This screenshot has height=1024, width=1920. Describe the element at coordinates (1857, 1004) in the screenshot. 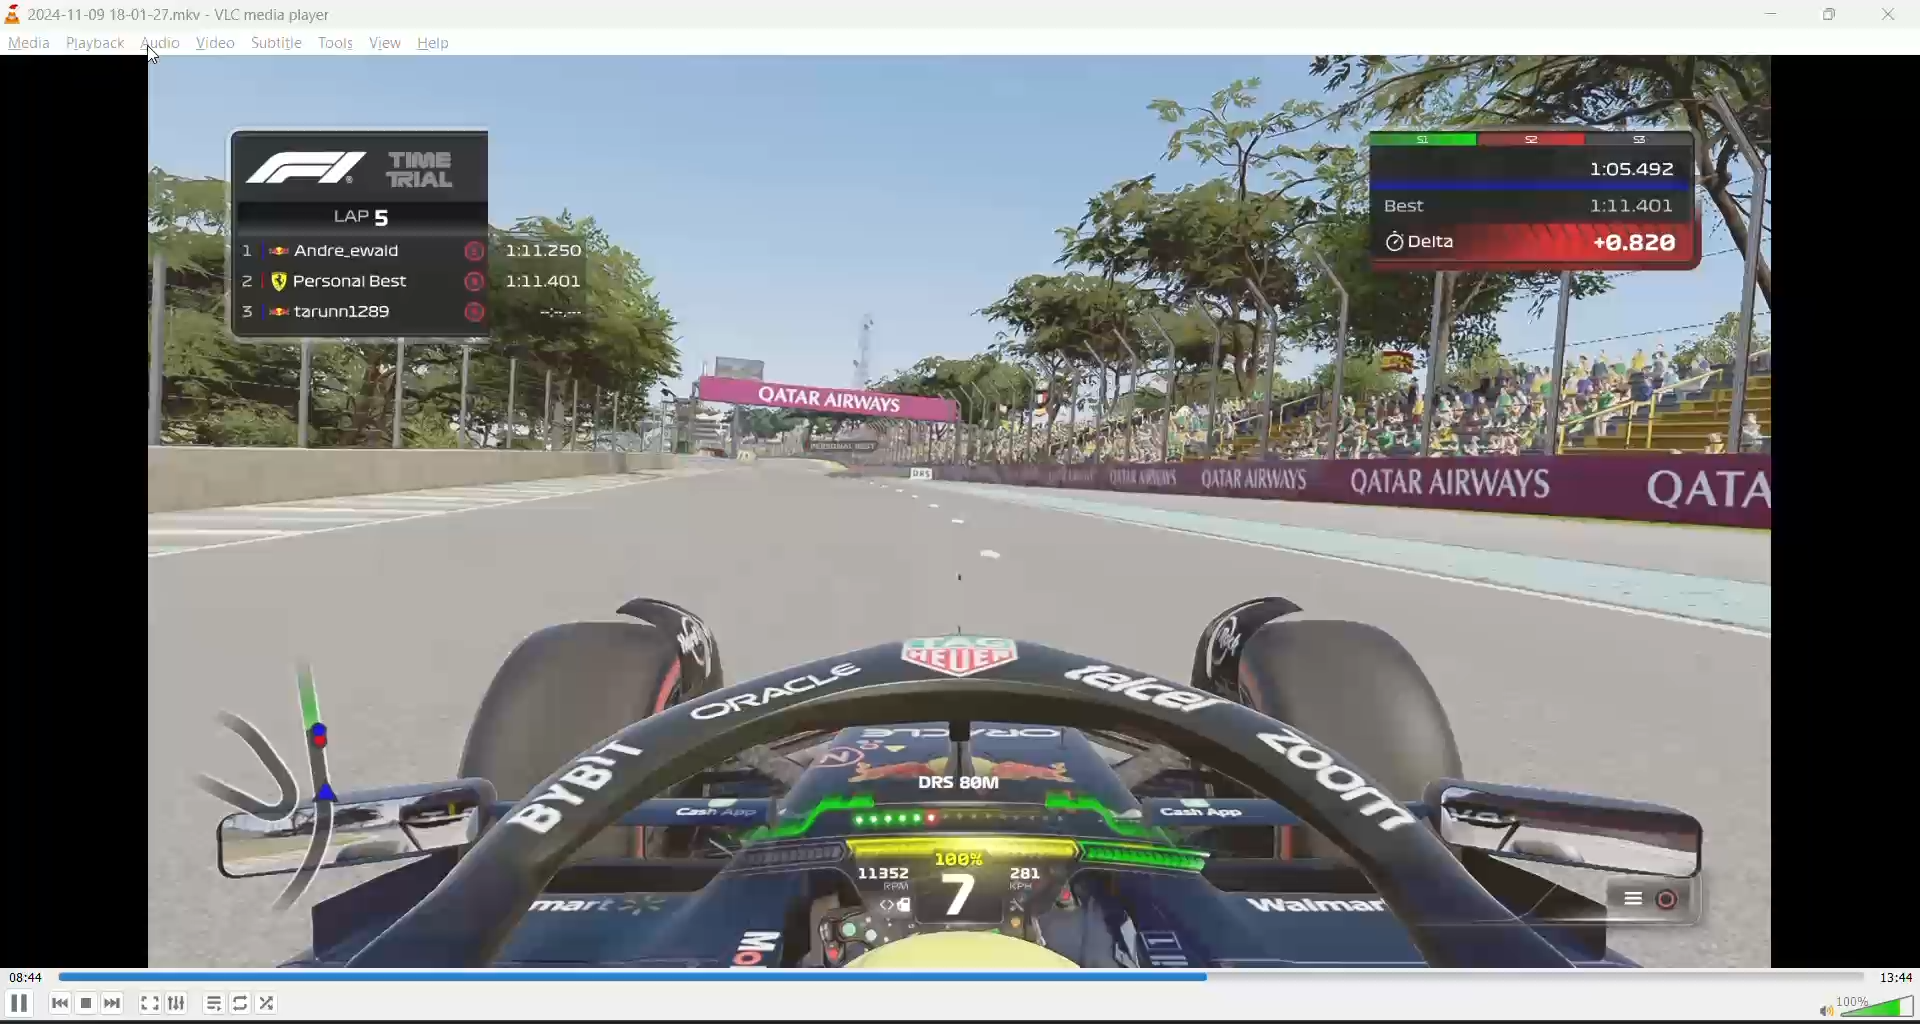

I see `volume` at that location.